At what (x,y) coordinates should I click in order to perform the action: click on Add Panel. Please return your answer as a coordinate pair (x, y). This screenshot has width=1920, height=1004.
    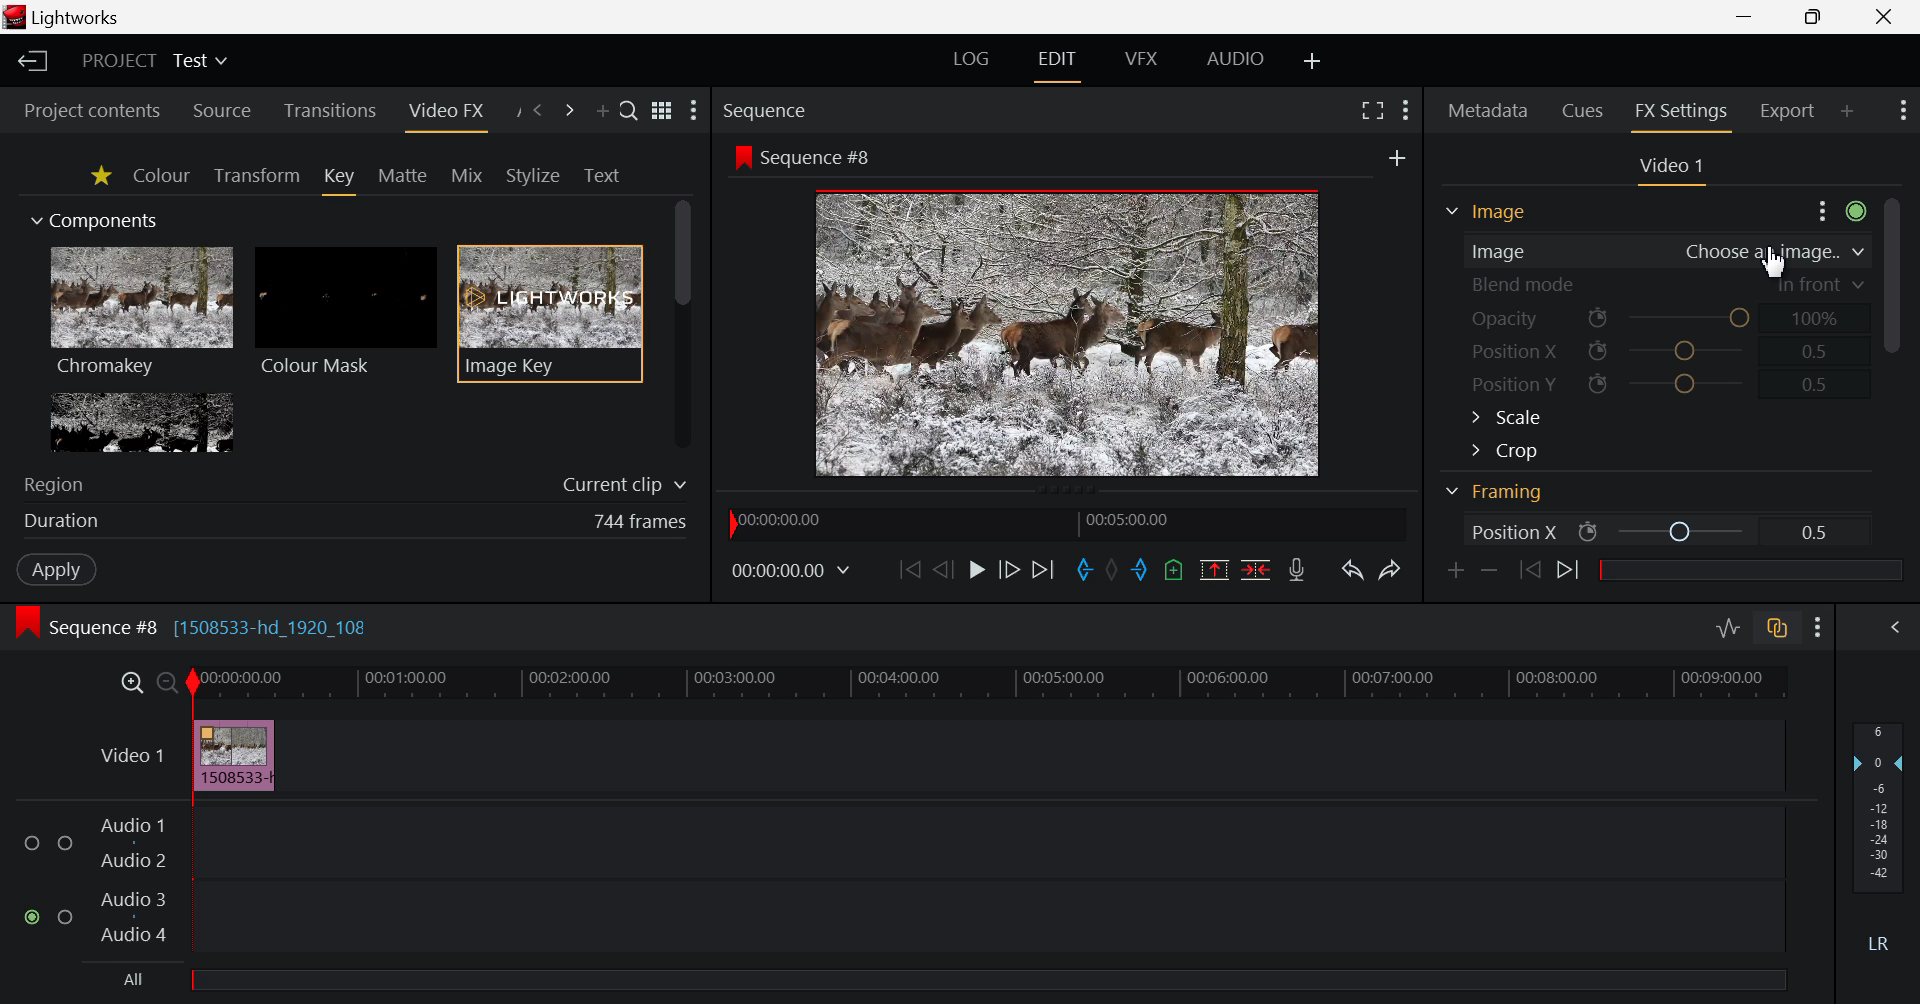
    Looking at the image, I should click on (602, 108).